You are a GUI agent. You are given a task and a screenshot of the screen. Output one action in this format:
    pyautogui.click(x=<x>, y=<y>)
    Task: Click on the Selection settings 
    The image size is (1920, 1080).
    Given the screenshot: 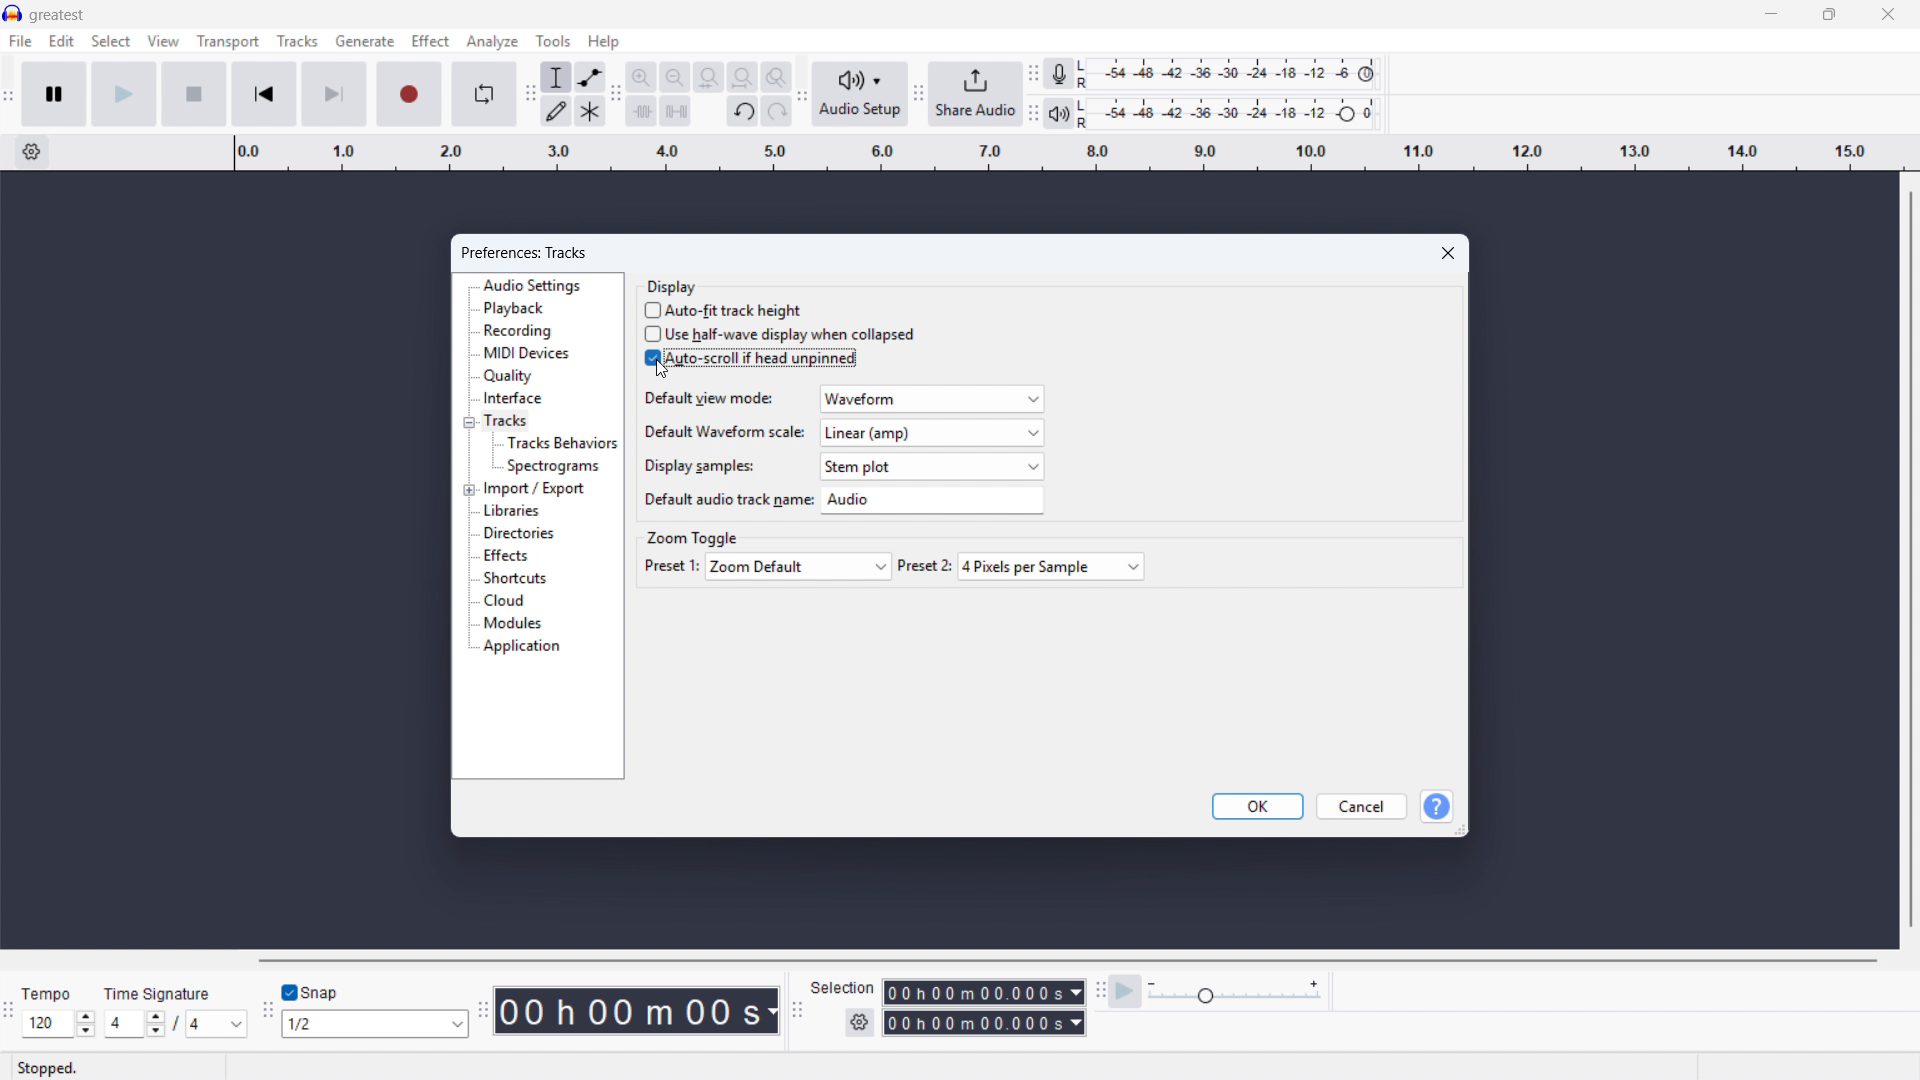 What is the action you would take?
    pyautogui.click(x=860, y=1021)
    